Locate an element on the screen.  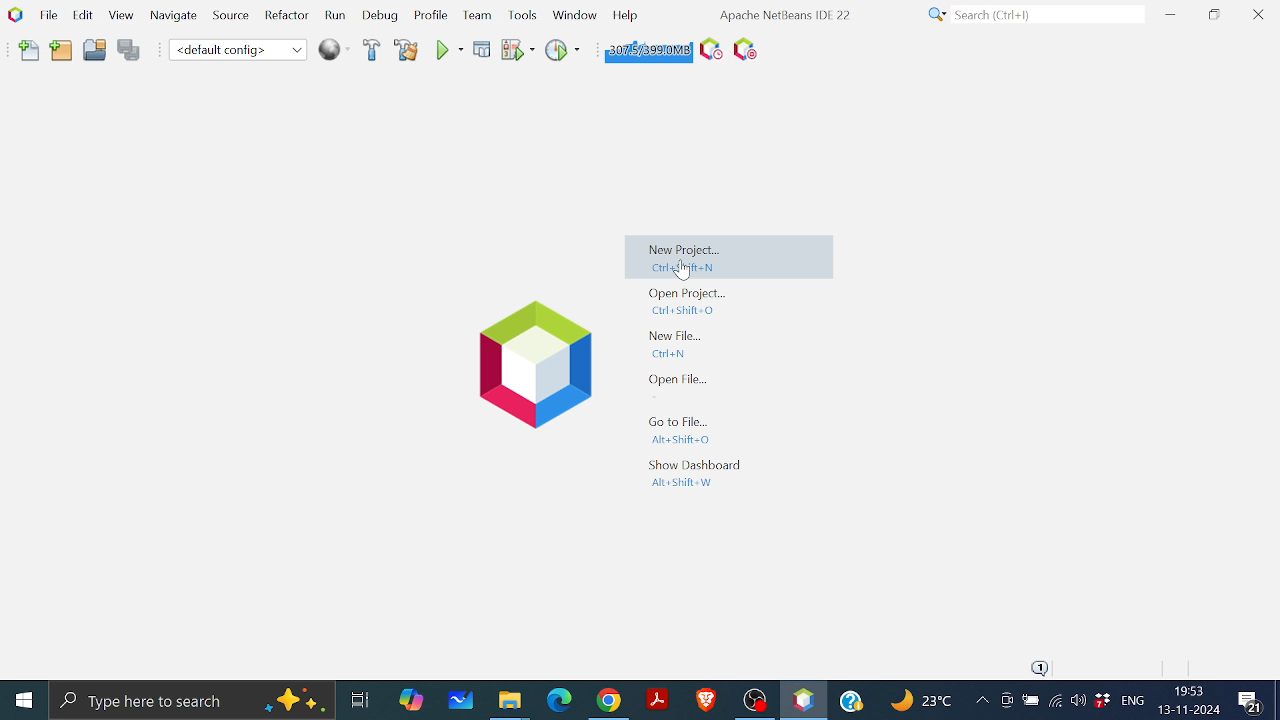
Type here to search is located at coordinates (192, 699).